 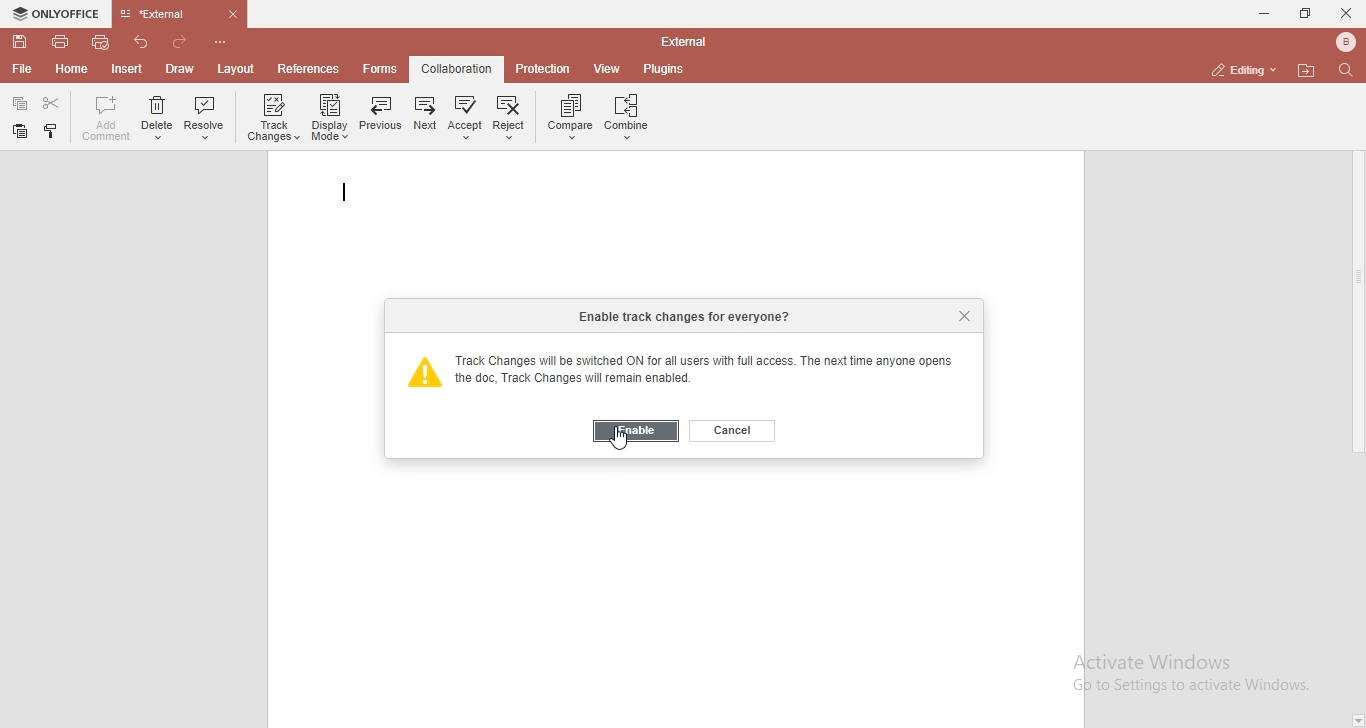 I want to click on previous, so click(x=377, y=114).